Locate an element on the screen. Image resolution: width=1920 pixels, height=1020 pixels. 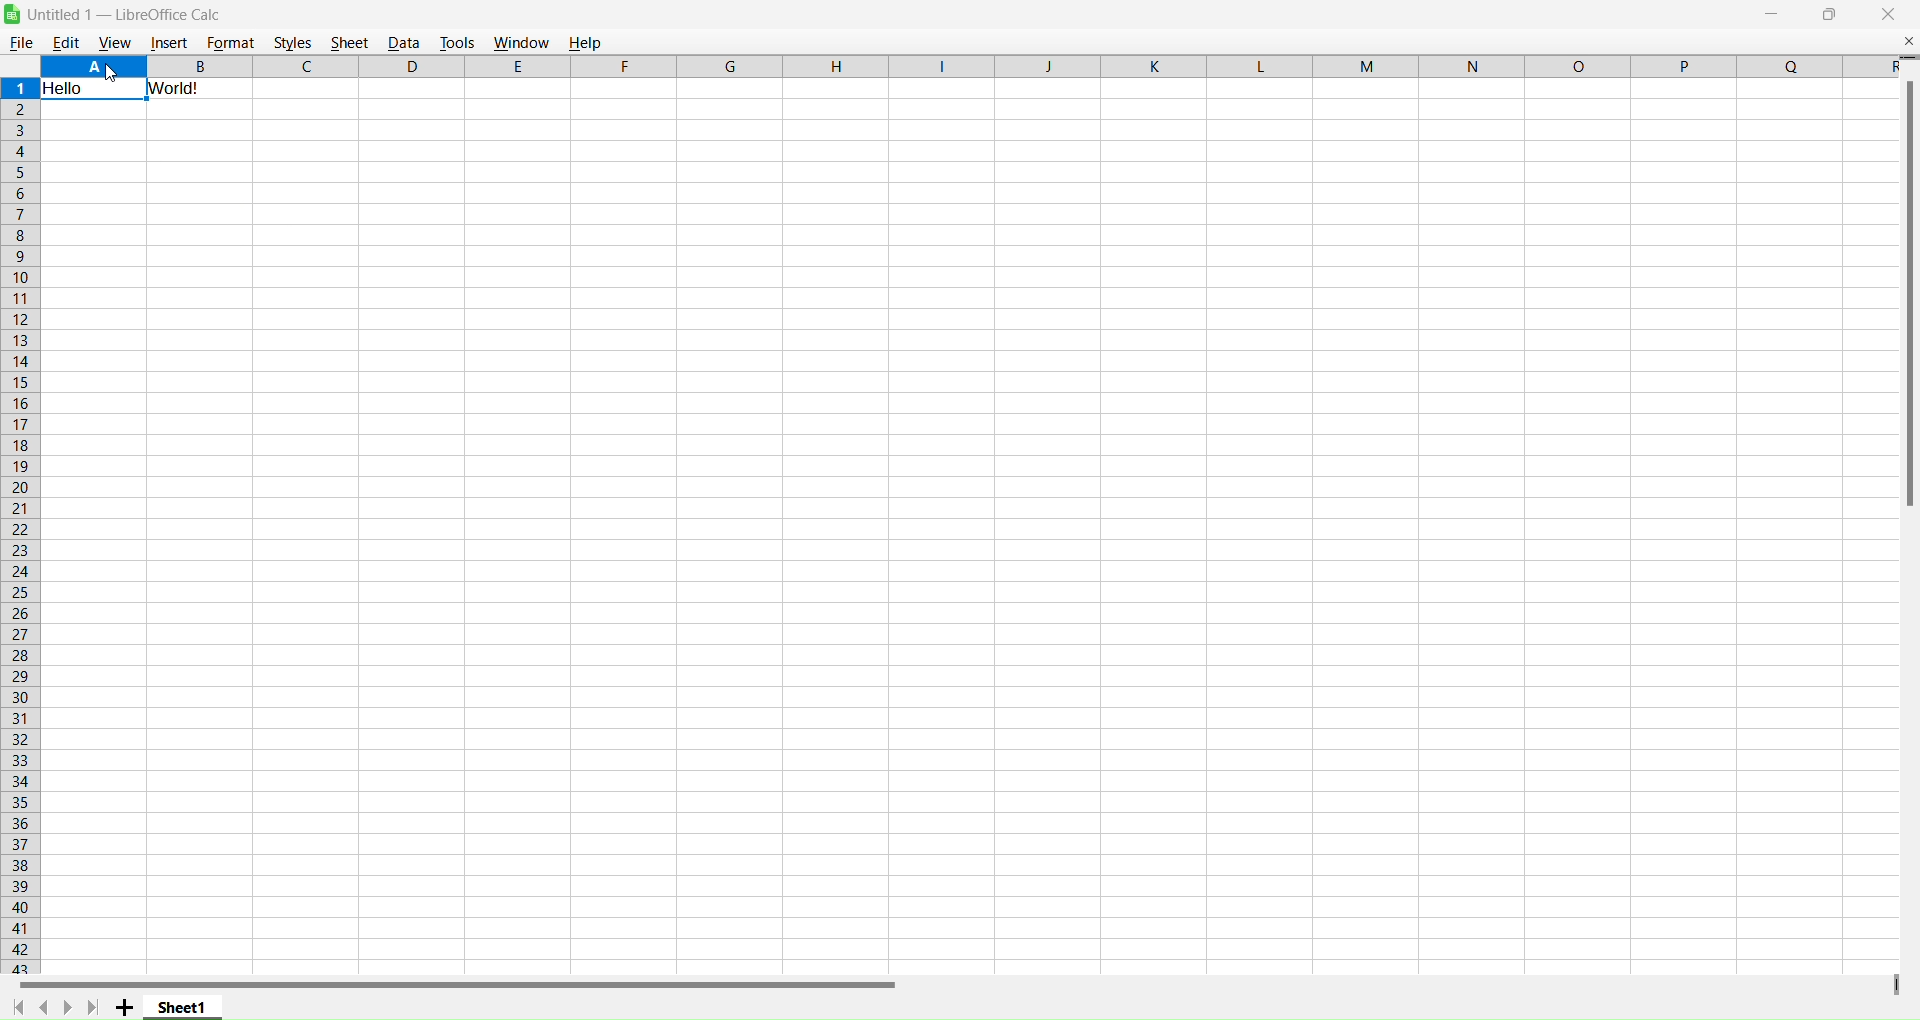
World! is located at coordinates (176, 88).